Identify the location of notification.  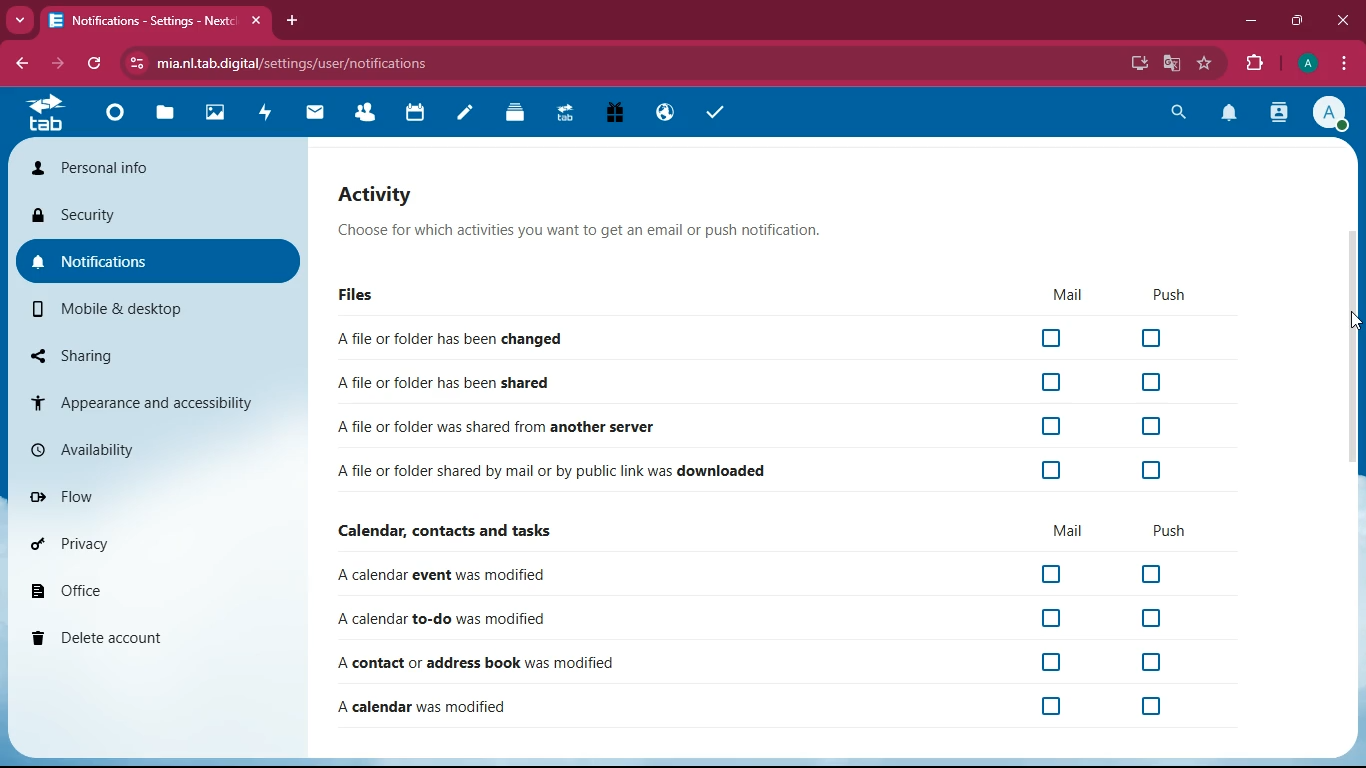
(1230, 114).